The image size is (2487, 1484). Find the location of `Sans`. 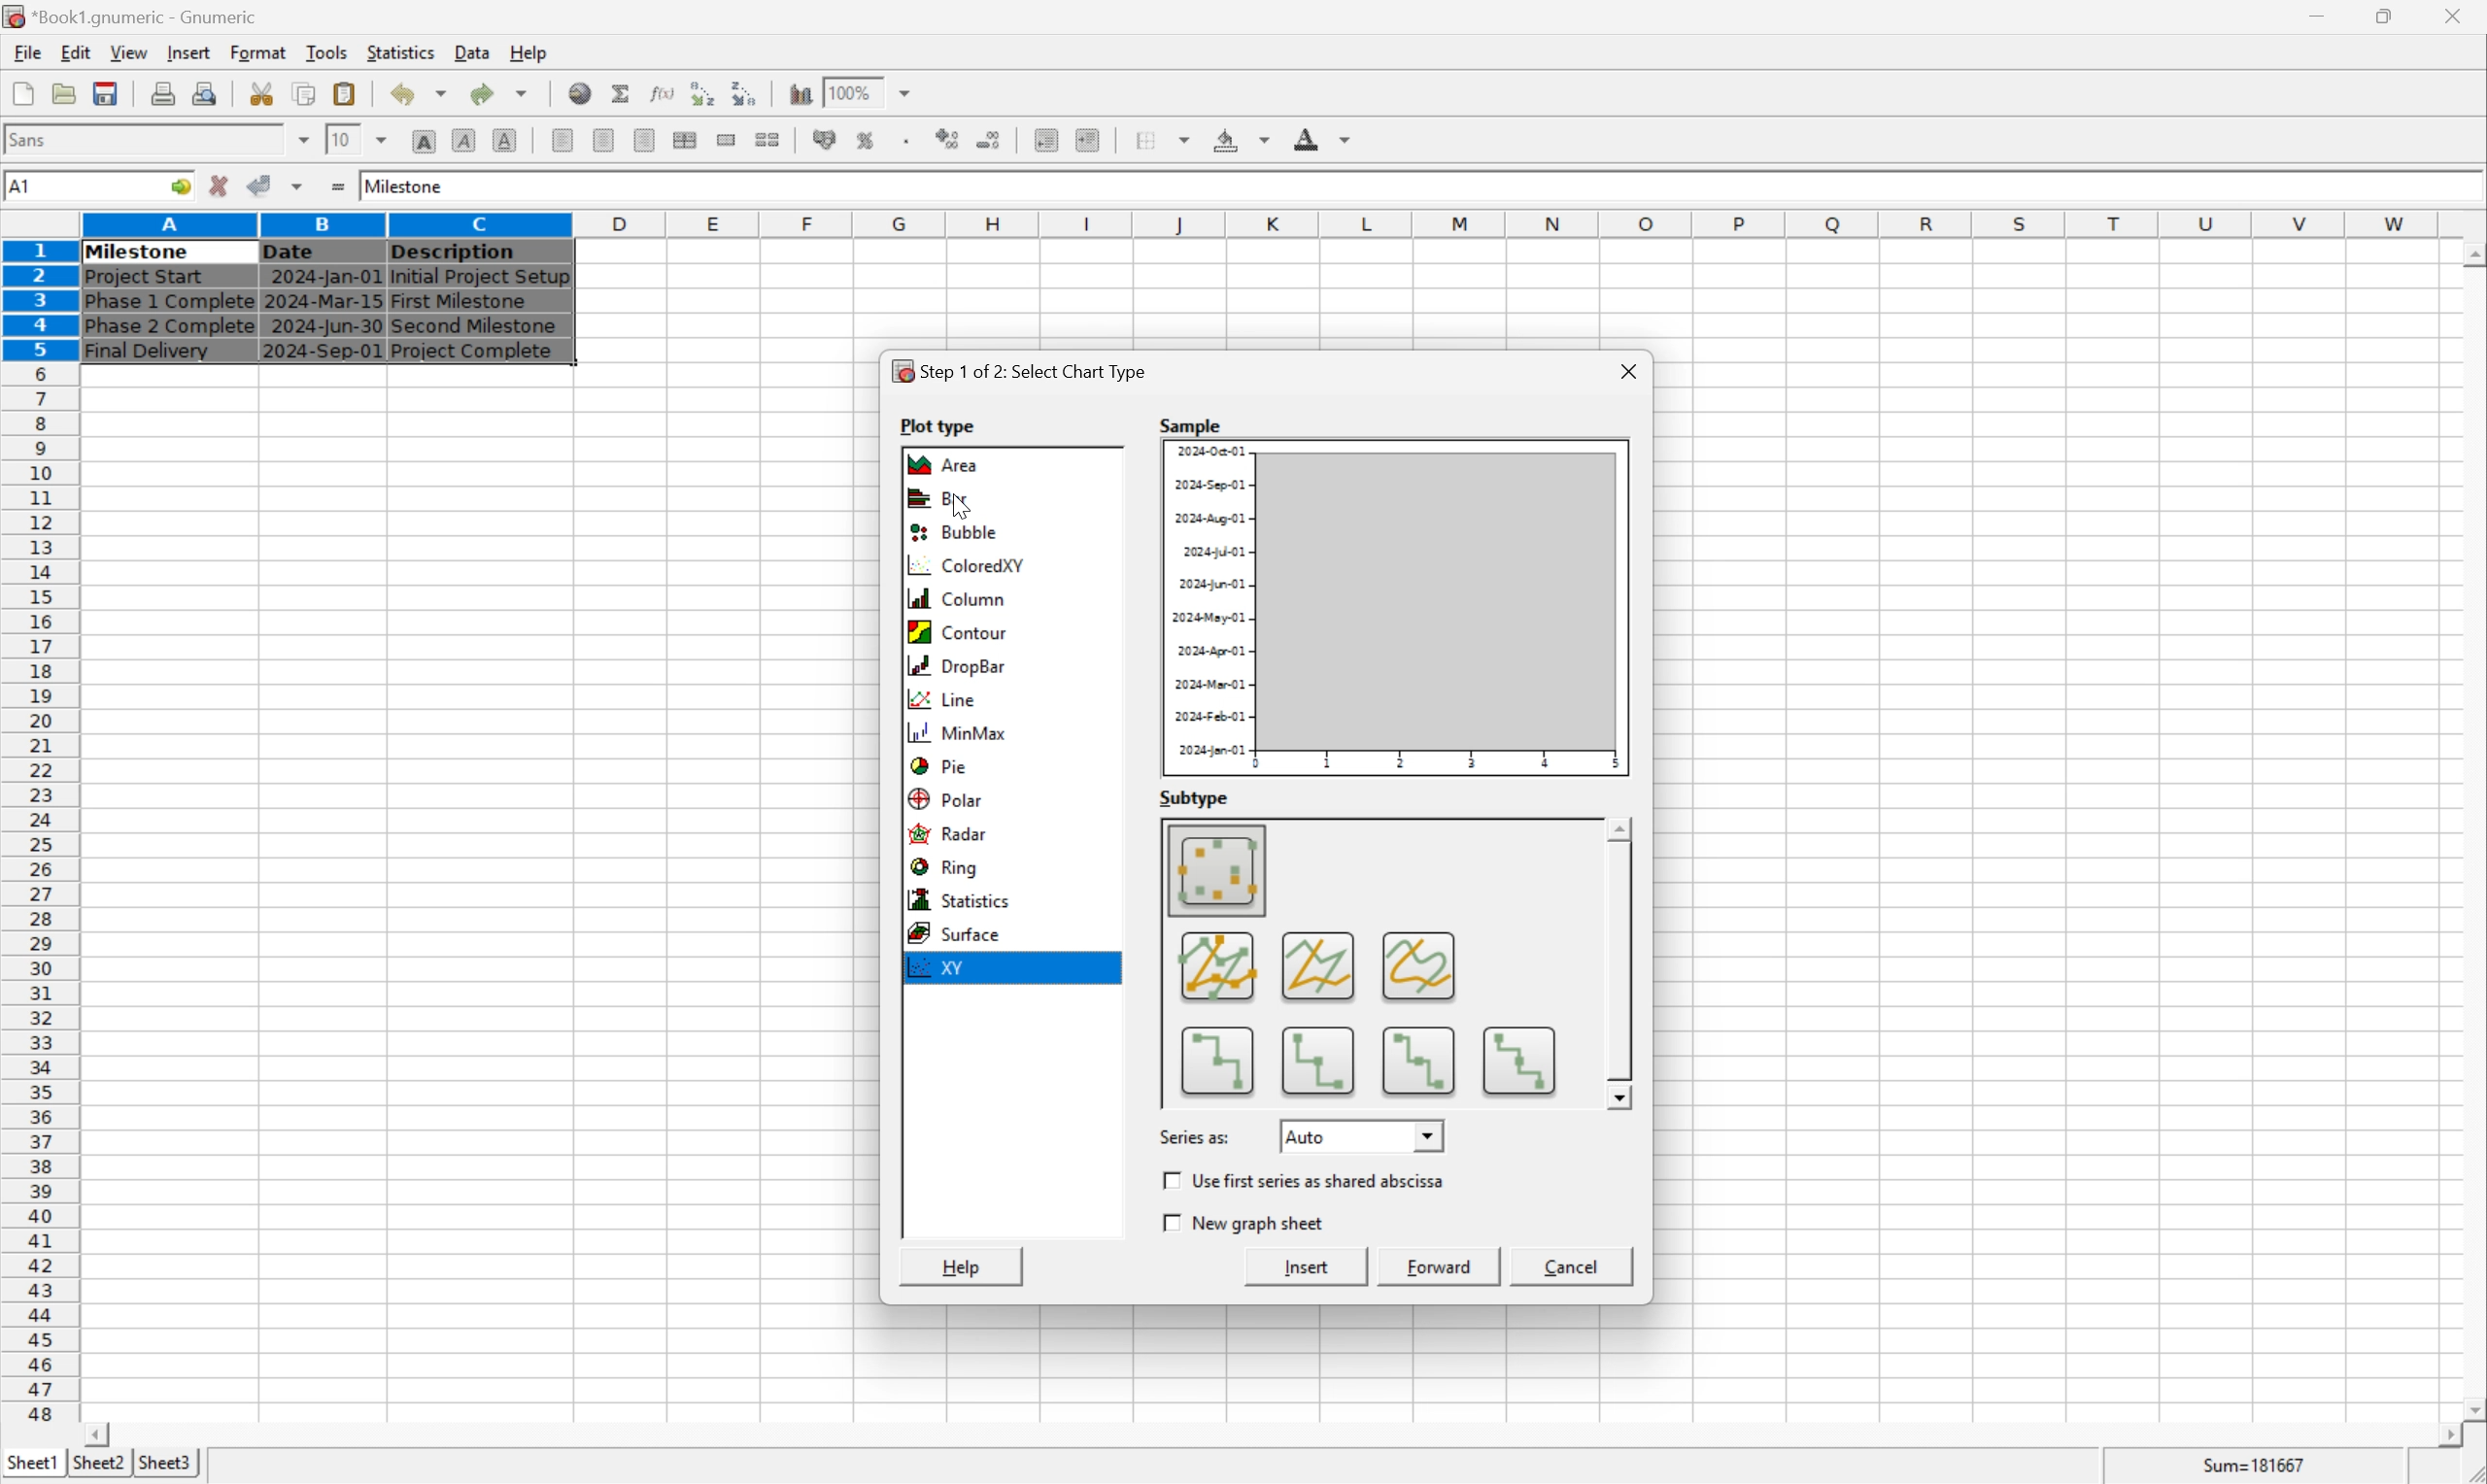

Sans is located at coordinates (33, 138).